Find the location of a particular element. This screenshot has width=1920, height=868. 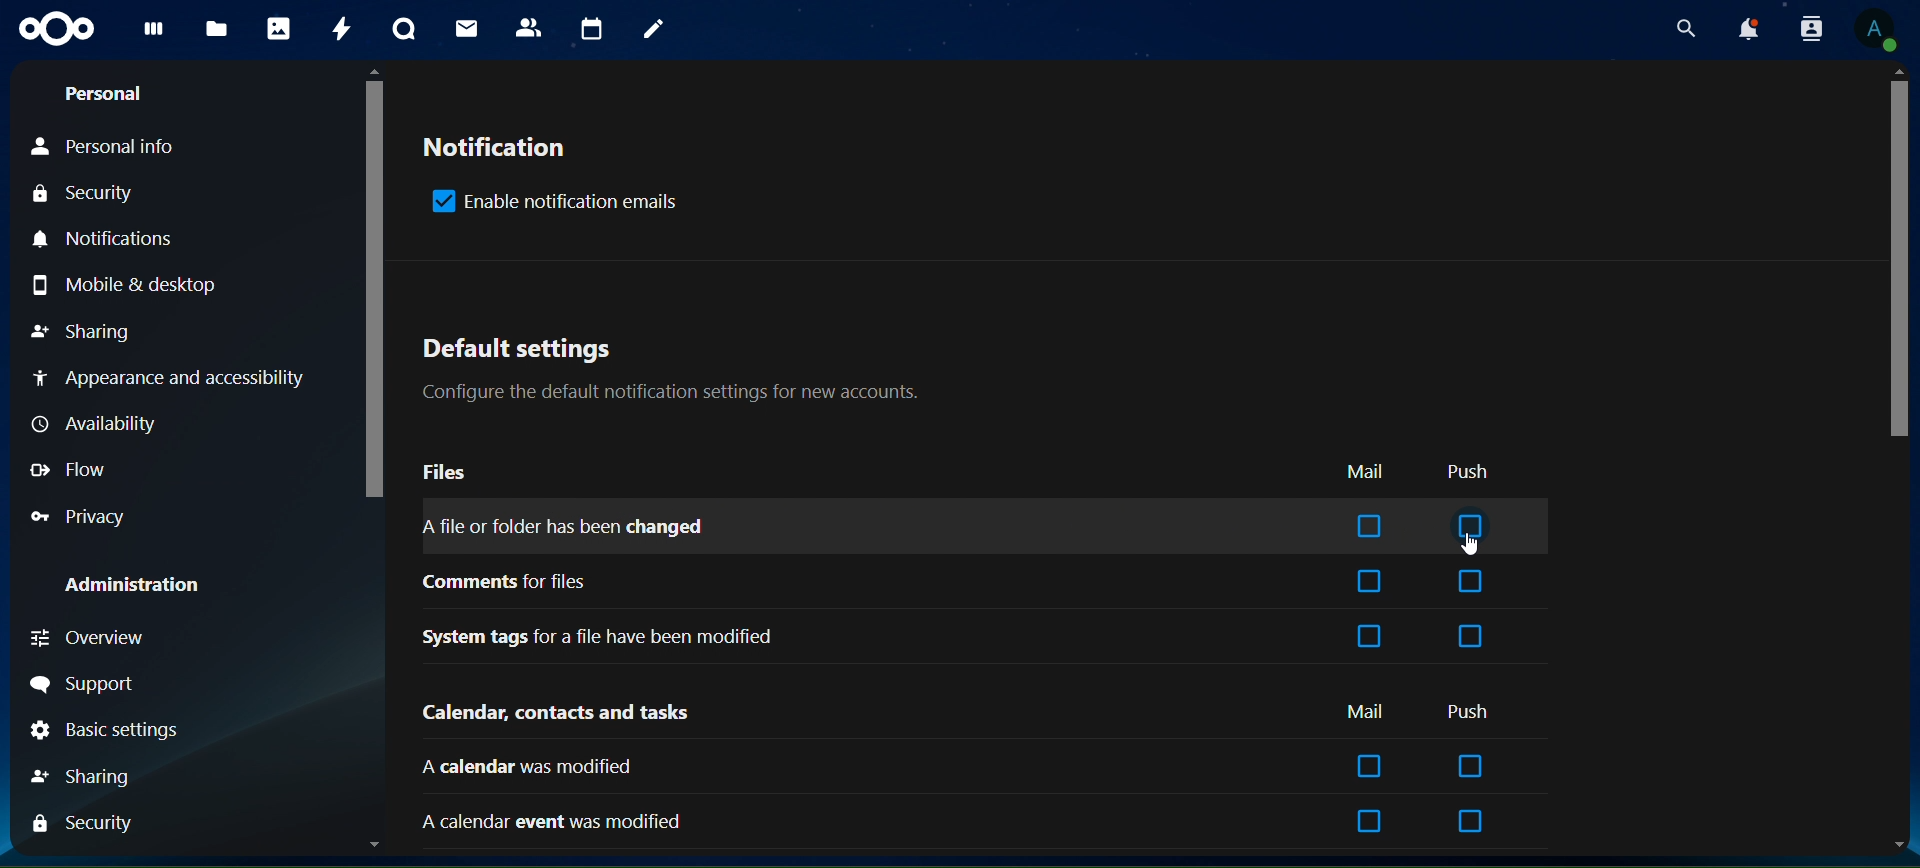

administration is located at coordinates (132, 587).